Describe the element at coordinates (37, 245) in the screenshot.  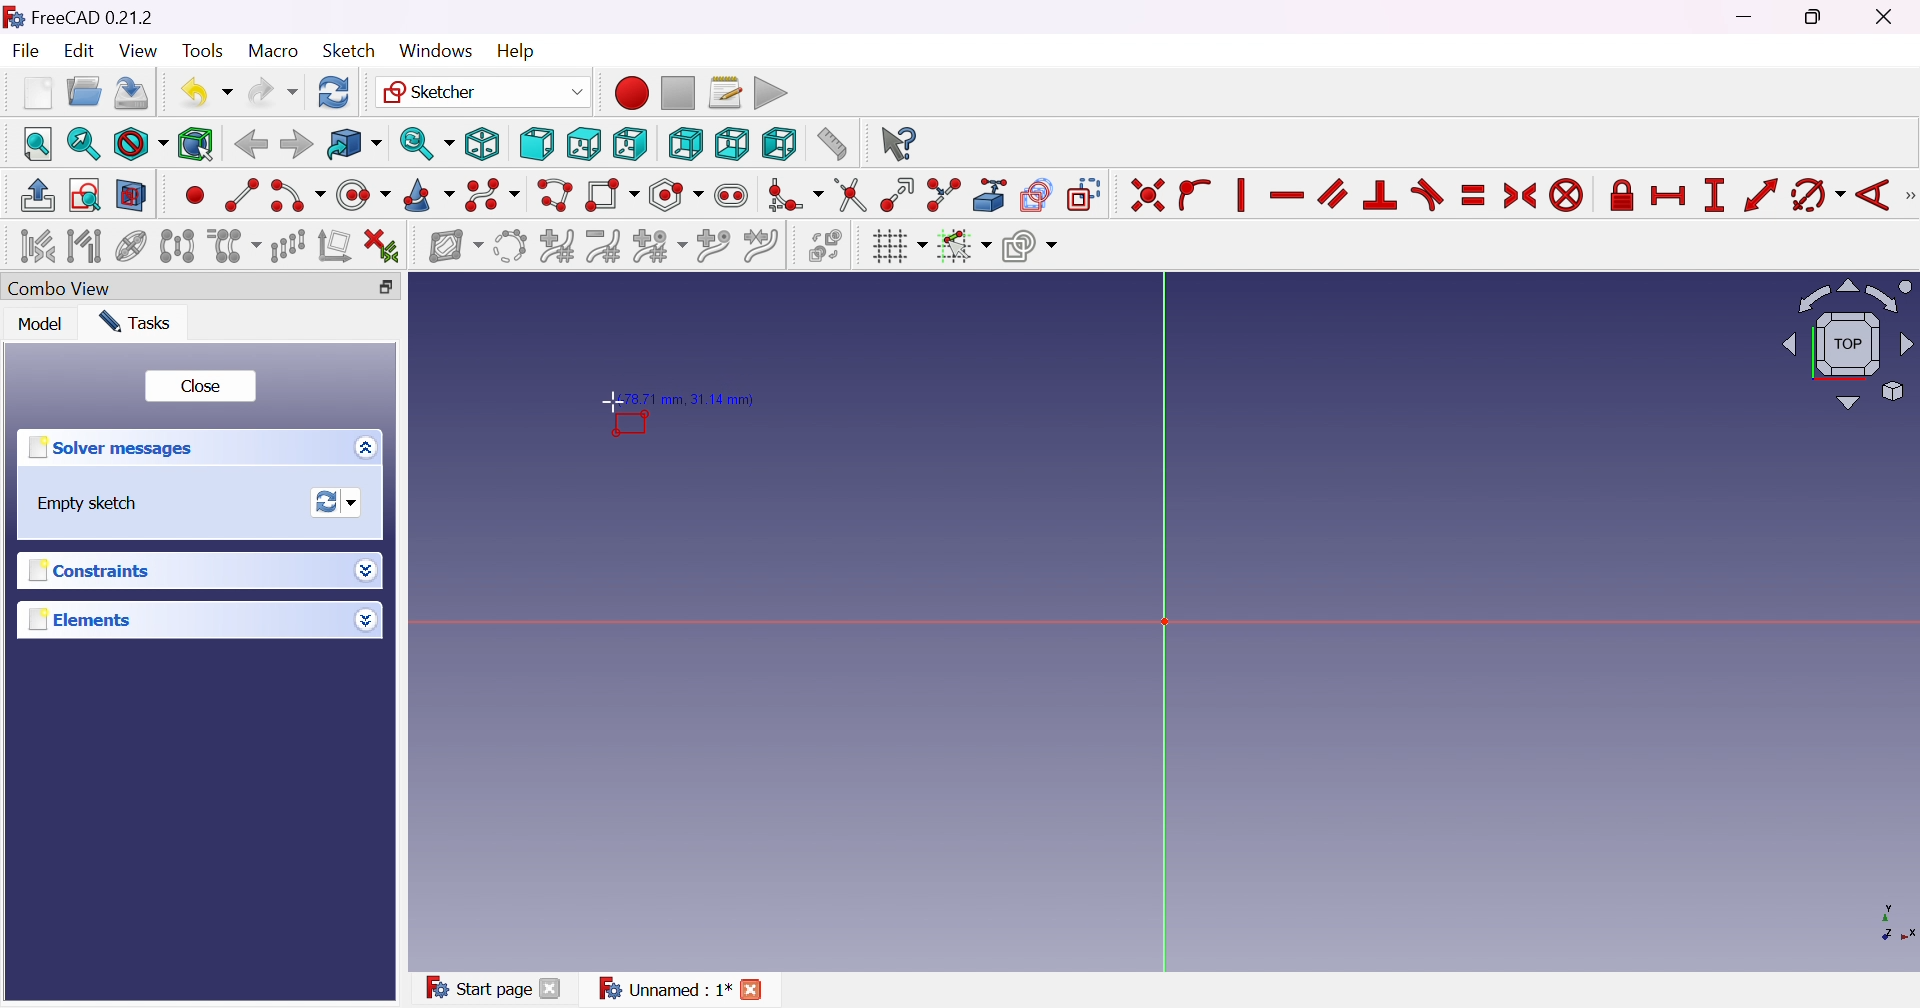
I see `Select associated constraints` at that location.